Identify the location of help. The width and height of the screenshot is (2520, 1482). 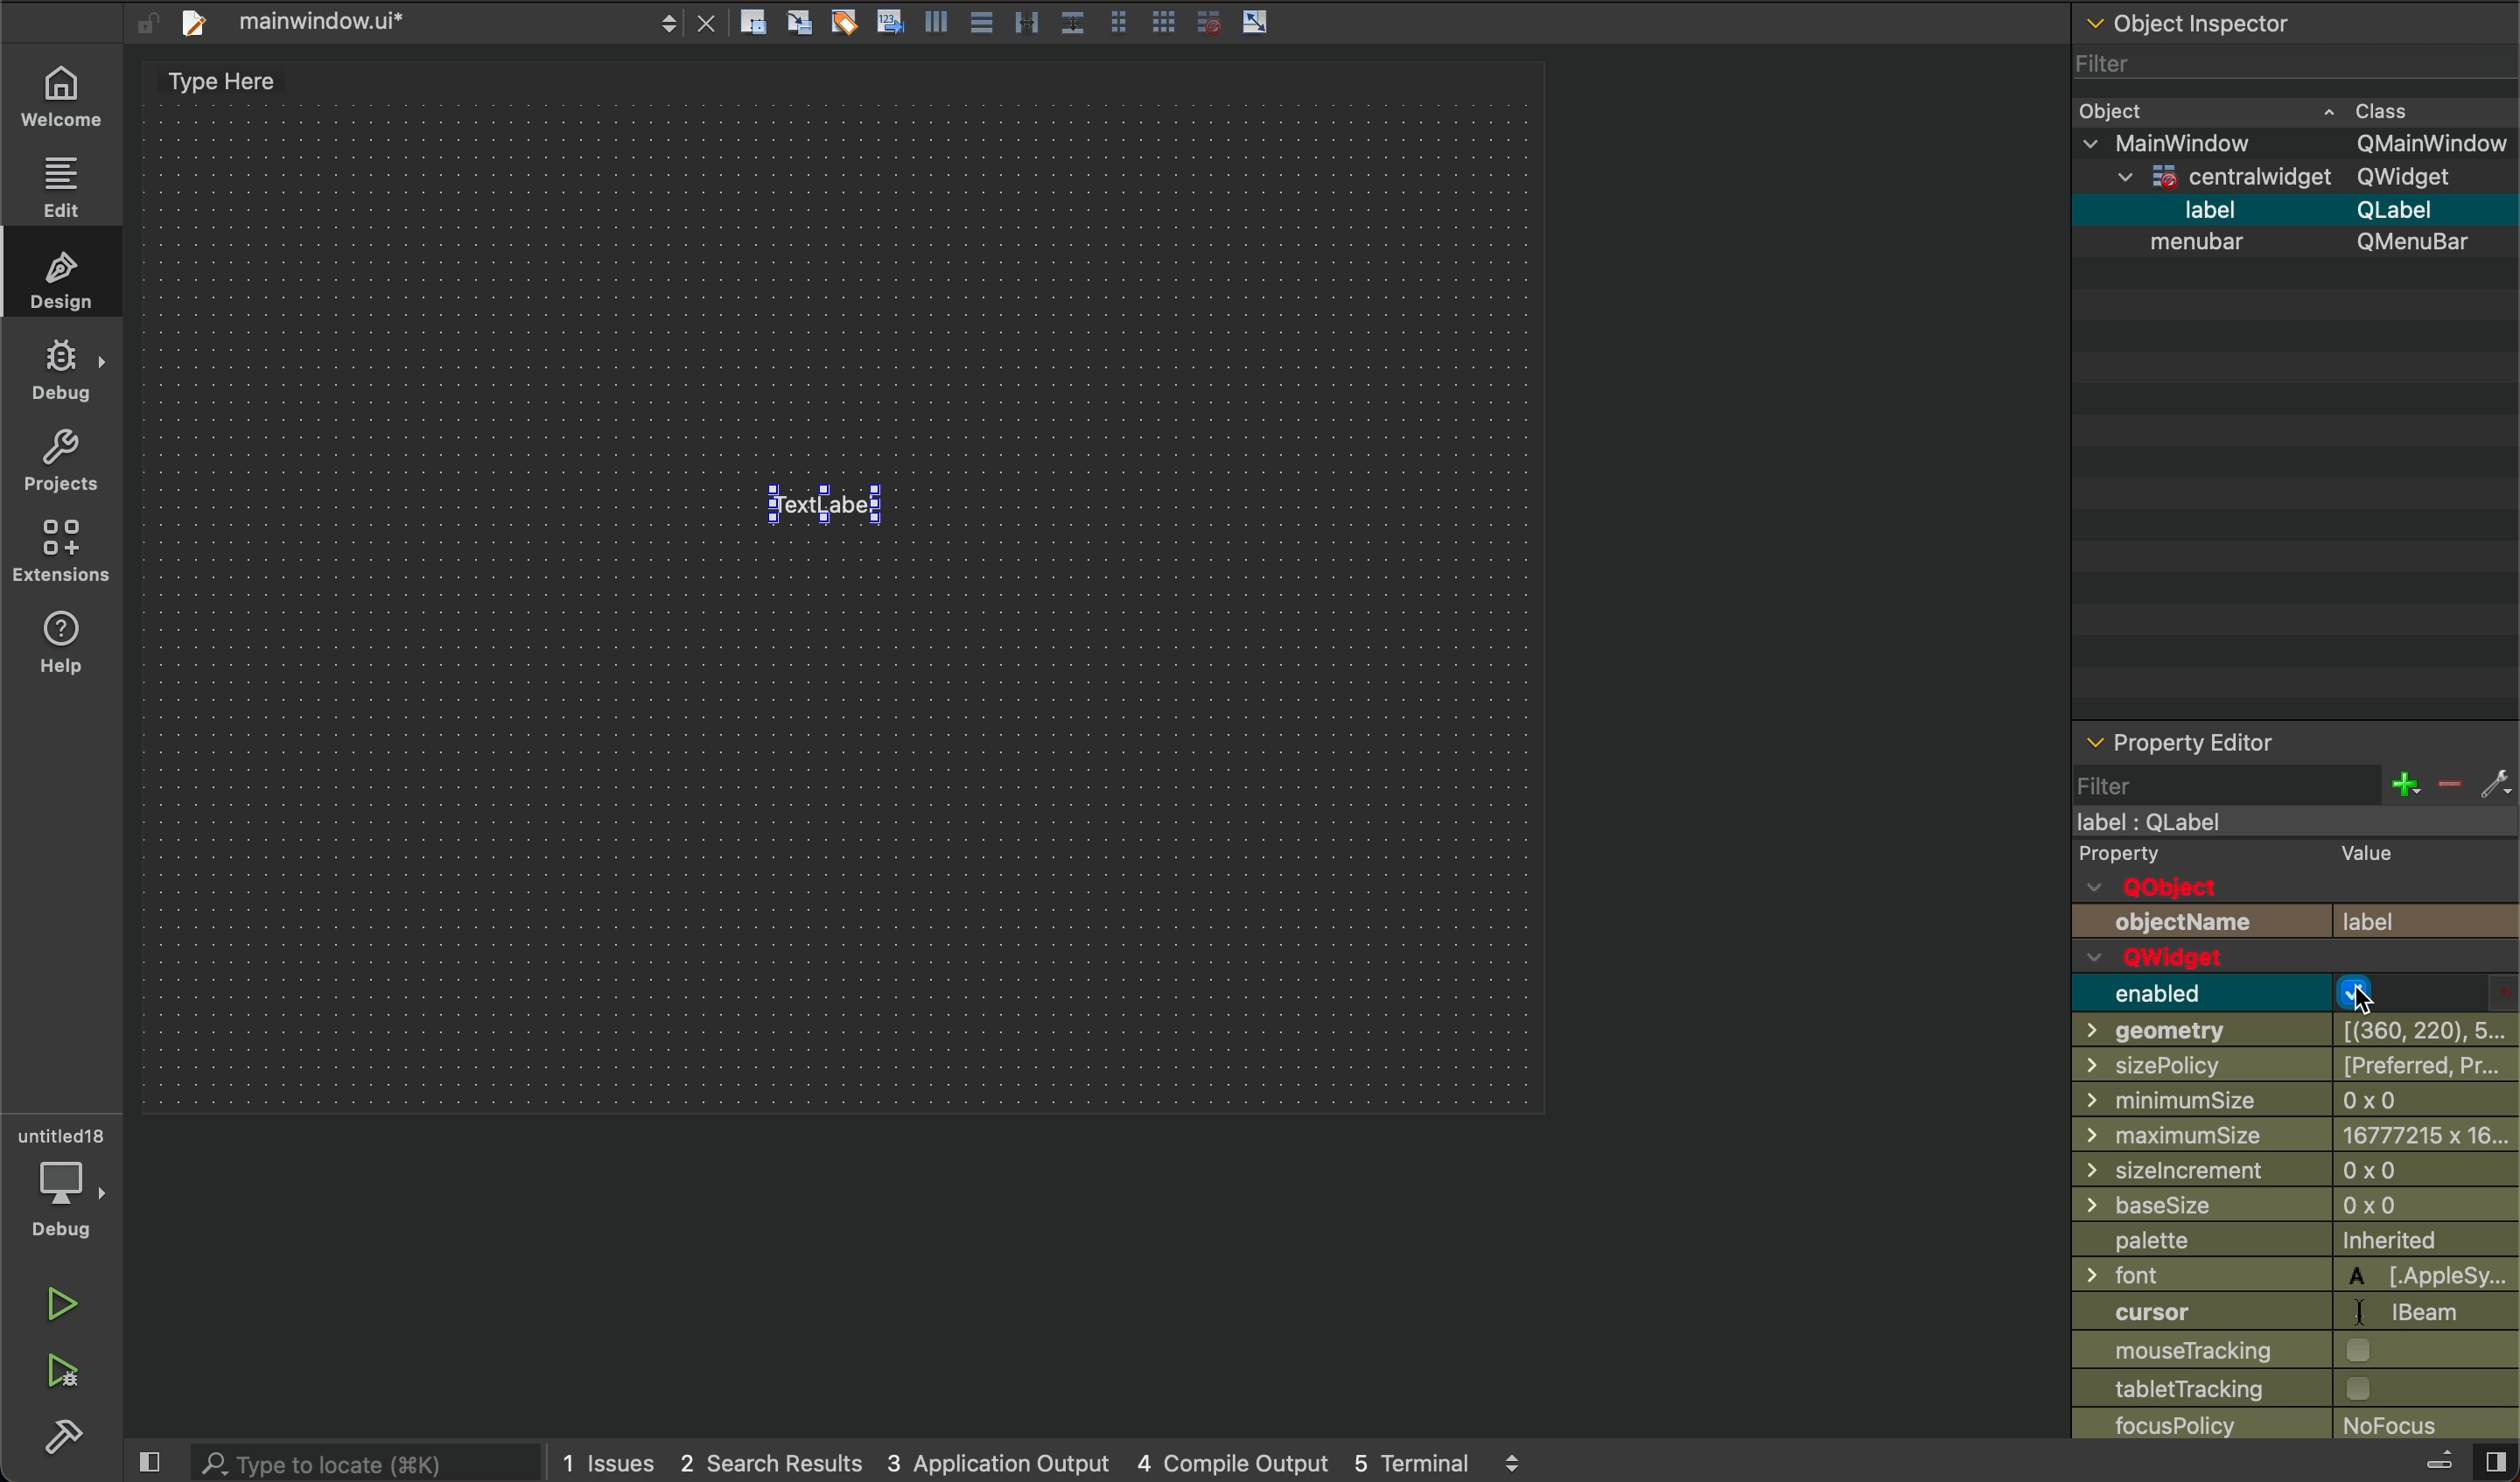
(62, 644).